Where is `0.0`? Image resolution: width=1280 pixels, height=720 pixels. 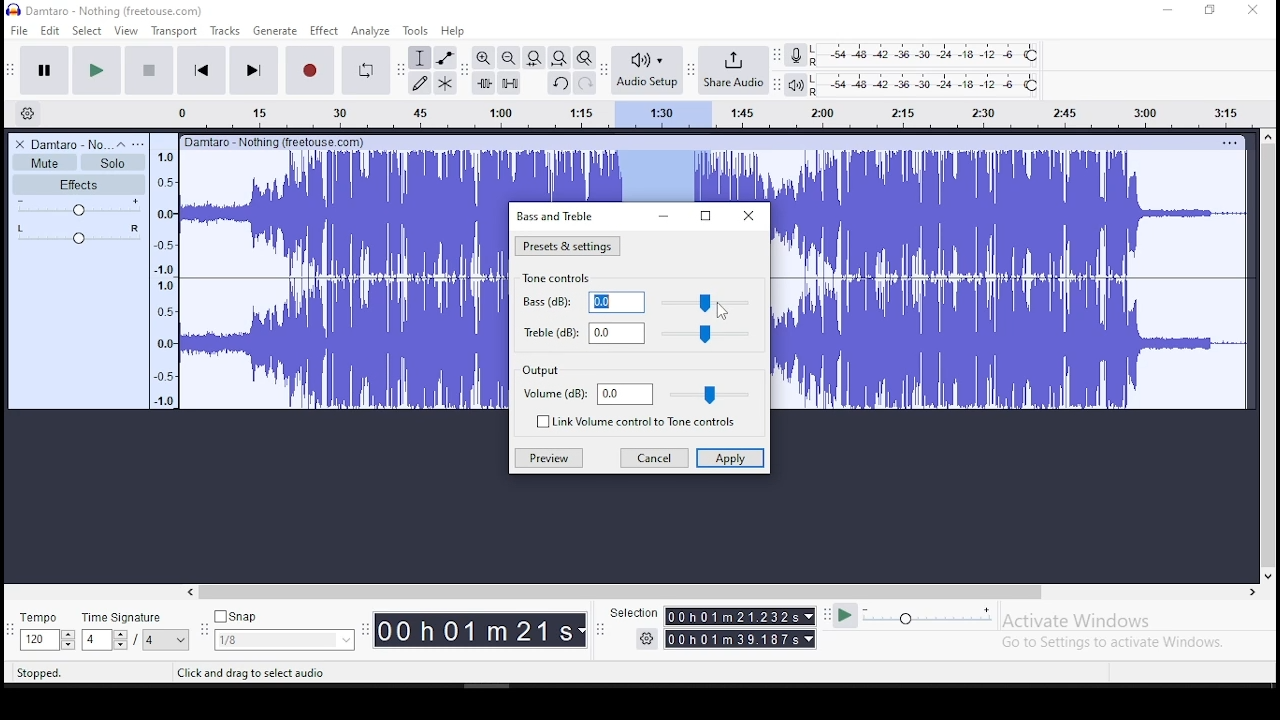
0.0 is located at coordinates (625, 394).